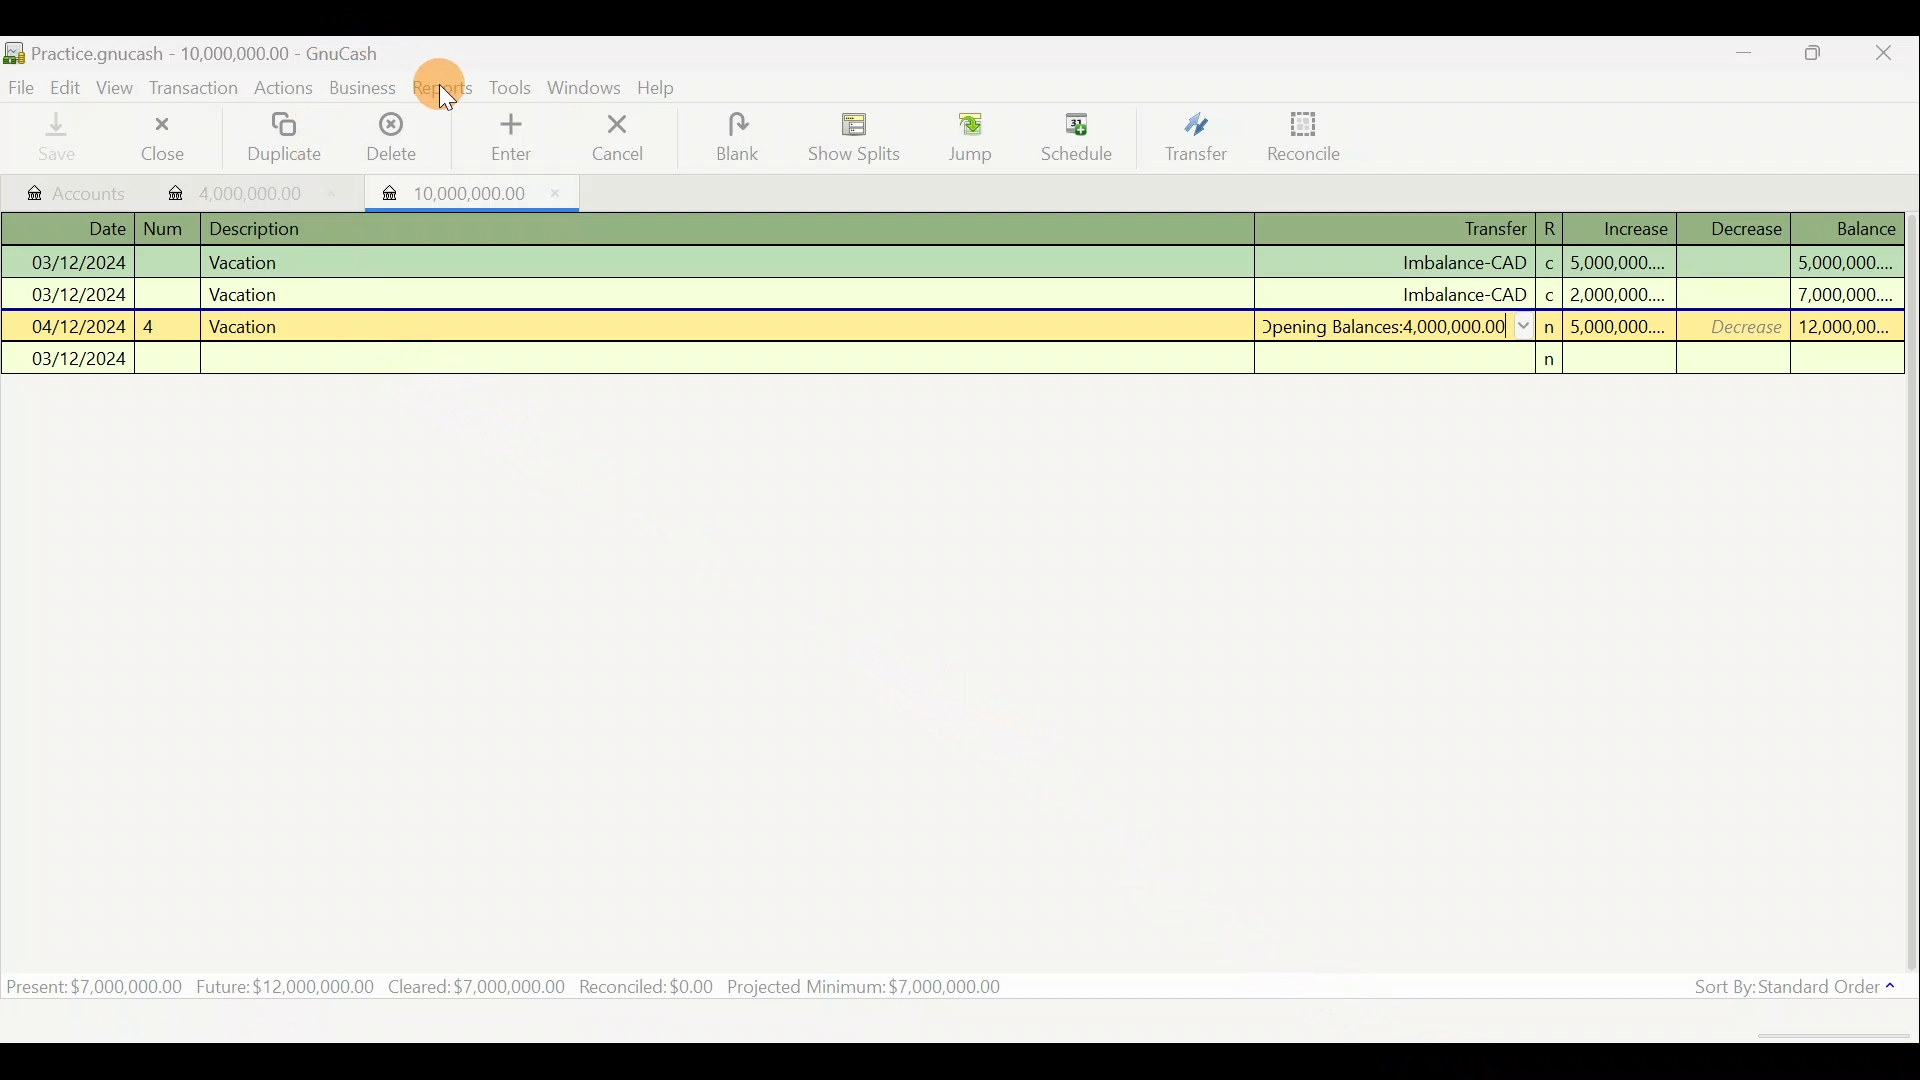 Image resolution: width=1920 pixels, height=1080 pixels. I want to click on 5,000,000...., so click(1620, 326).